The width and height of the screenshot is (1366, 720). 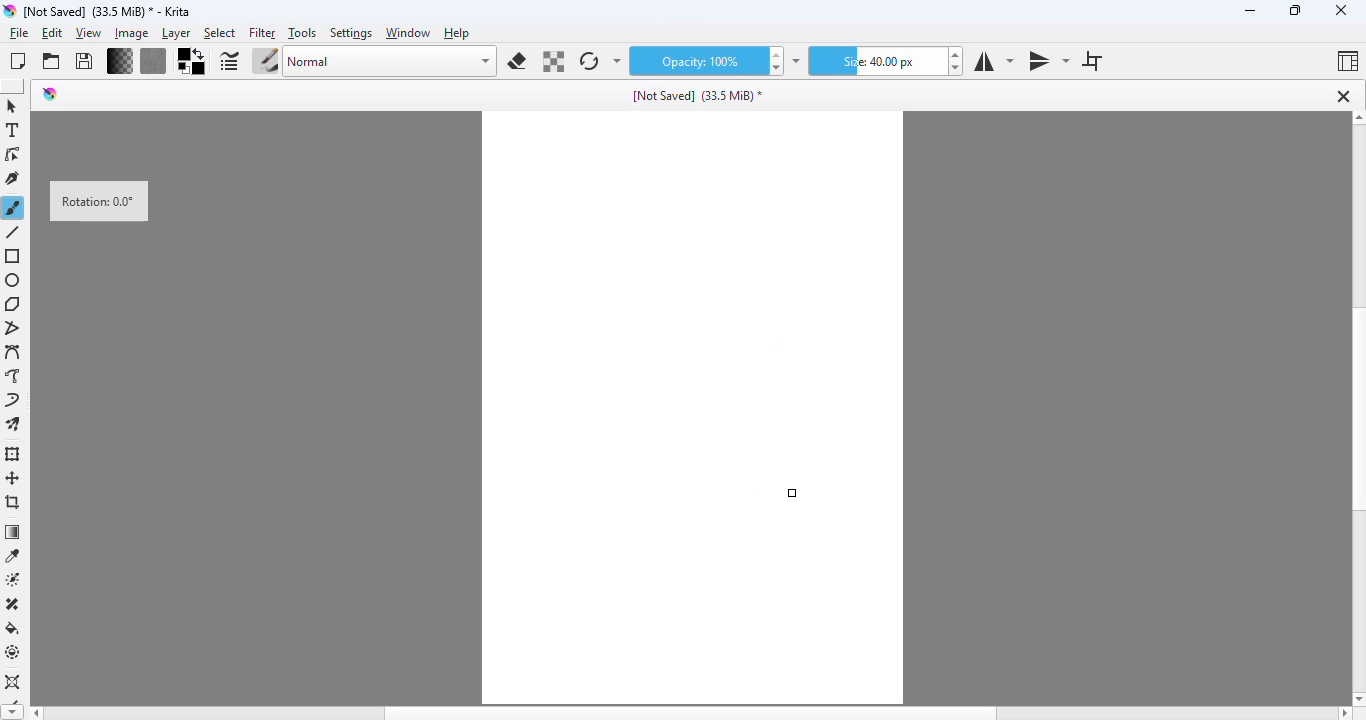 What do you see at coordinates (992, 61) in the screenshot?
I see `horizontal mirror tool` at bounding box center [992, 61].